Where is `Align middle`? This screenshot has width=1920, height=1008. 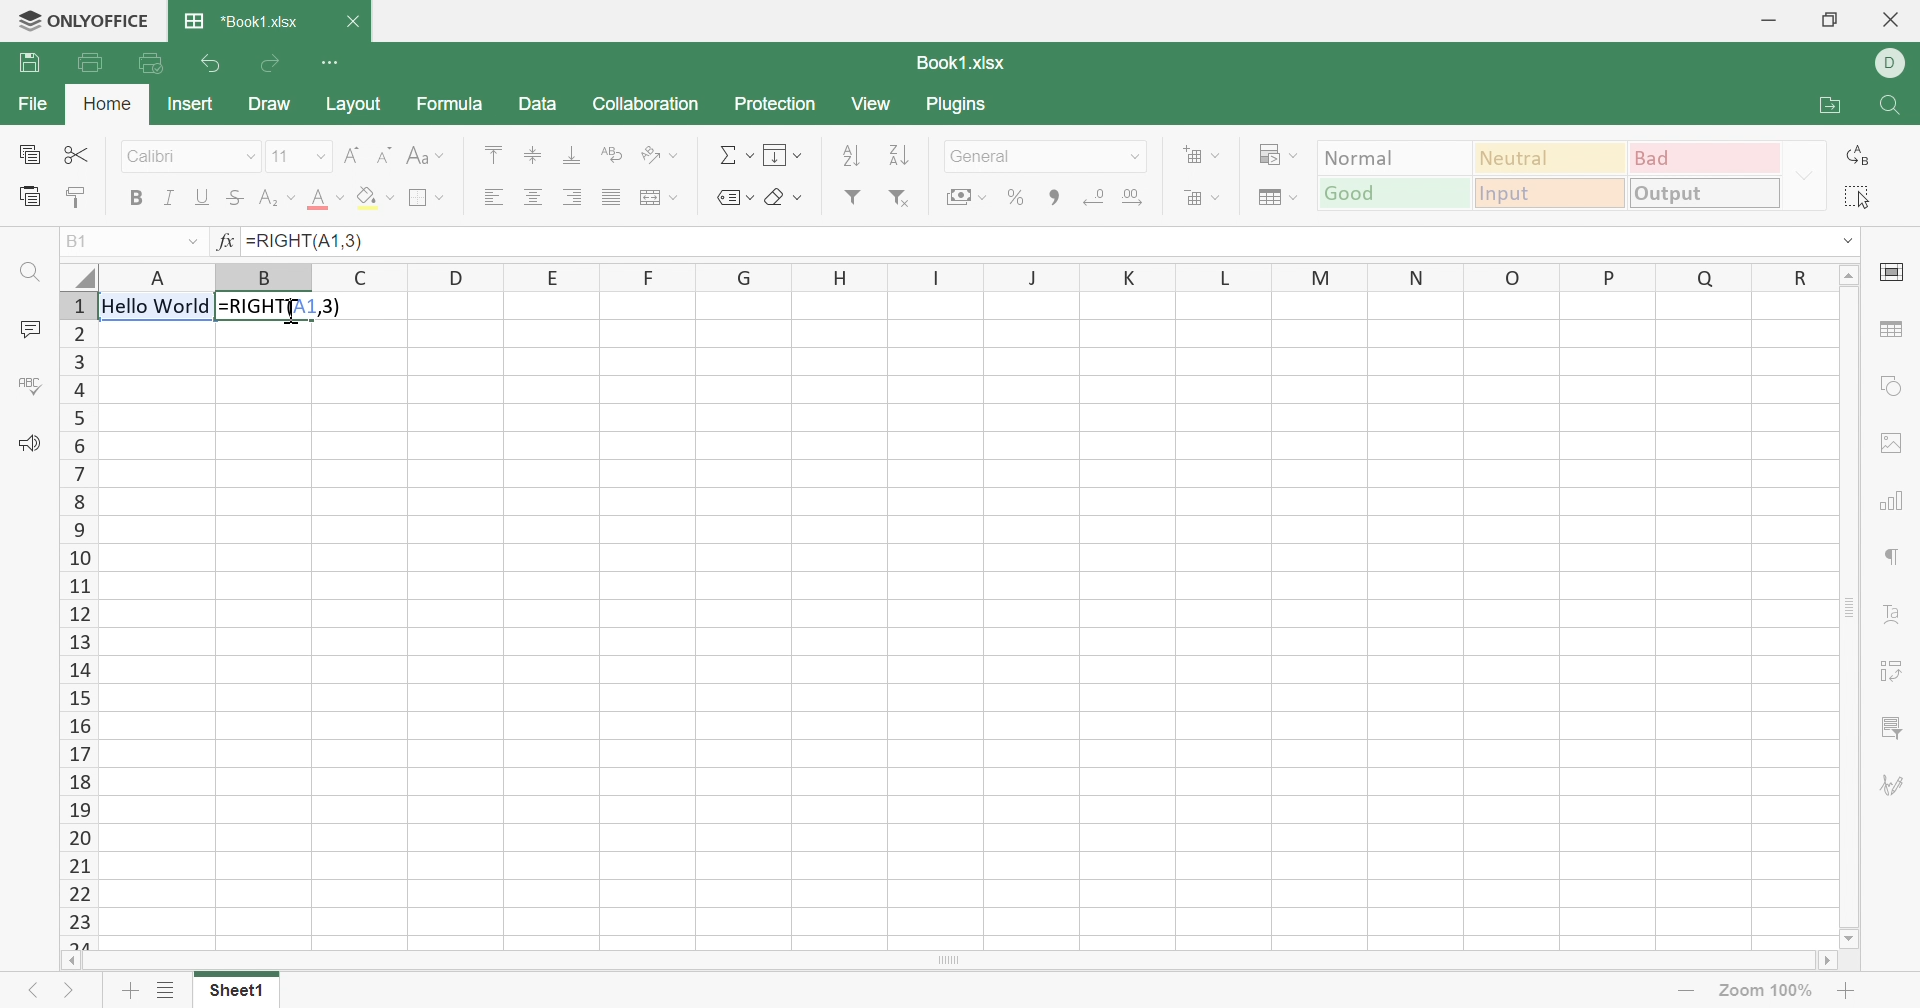
Align middle is located at coordinates (533, 153).